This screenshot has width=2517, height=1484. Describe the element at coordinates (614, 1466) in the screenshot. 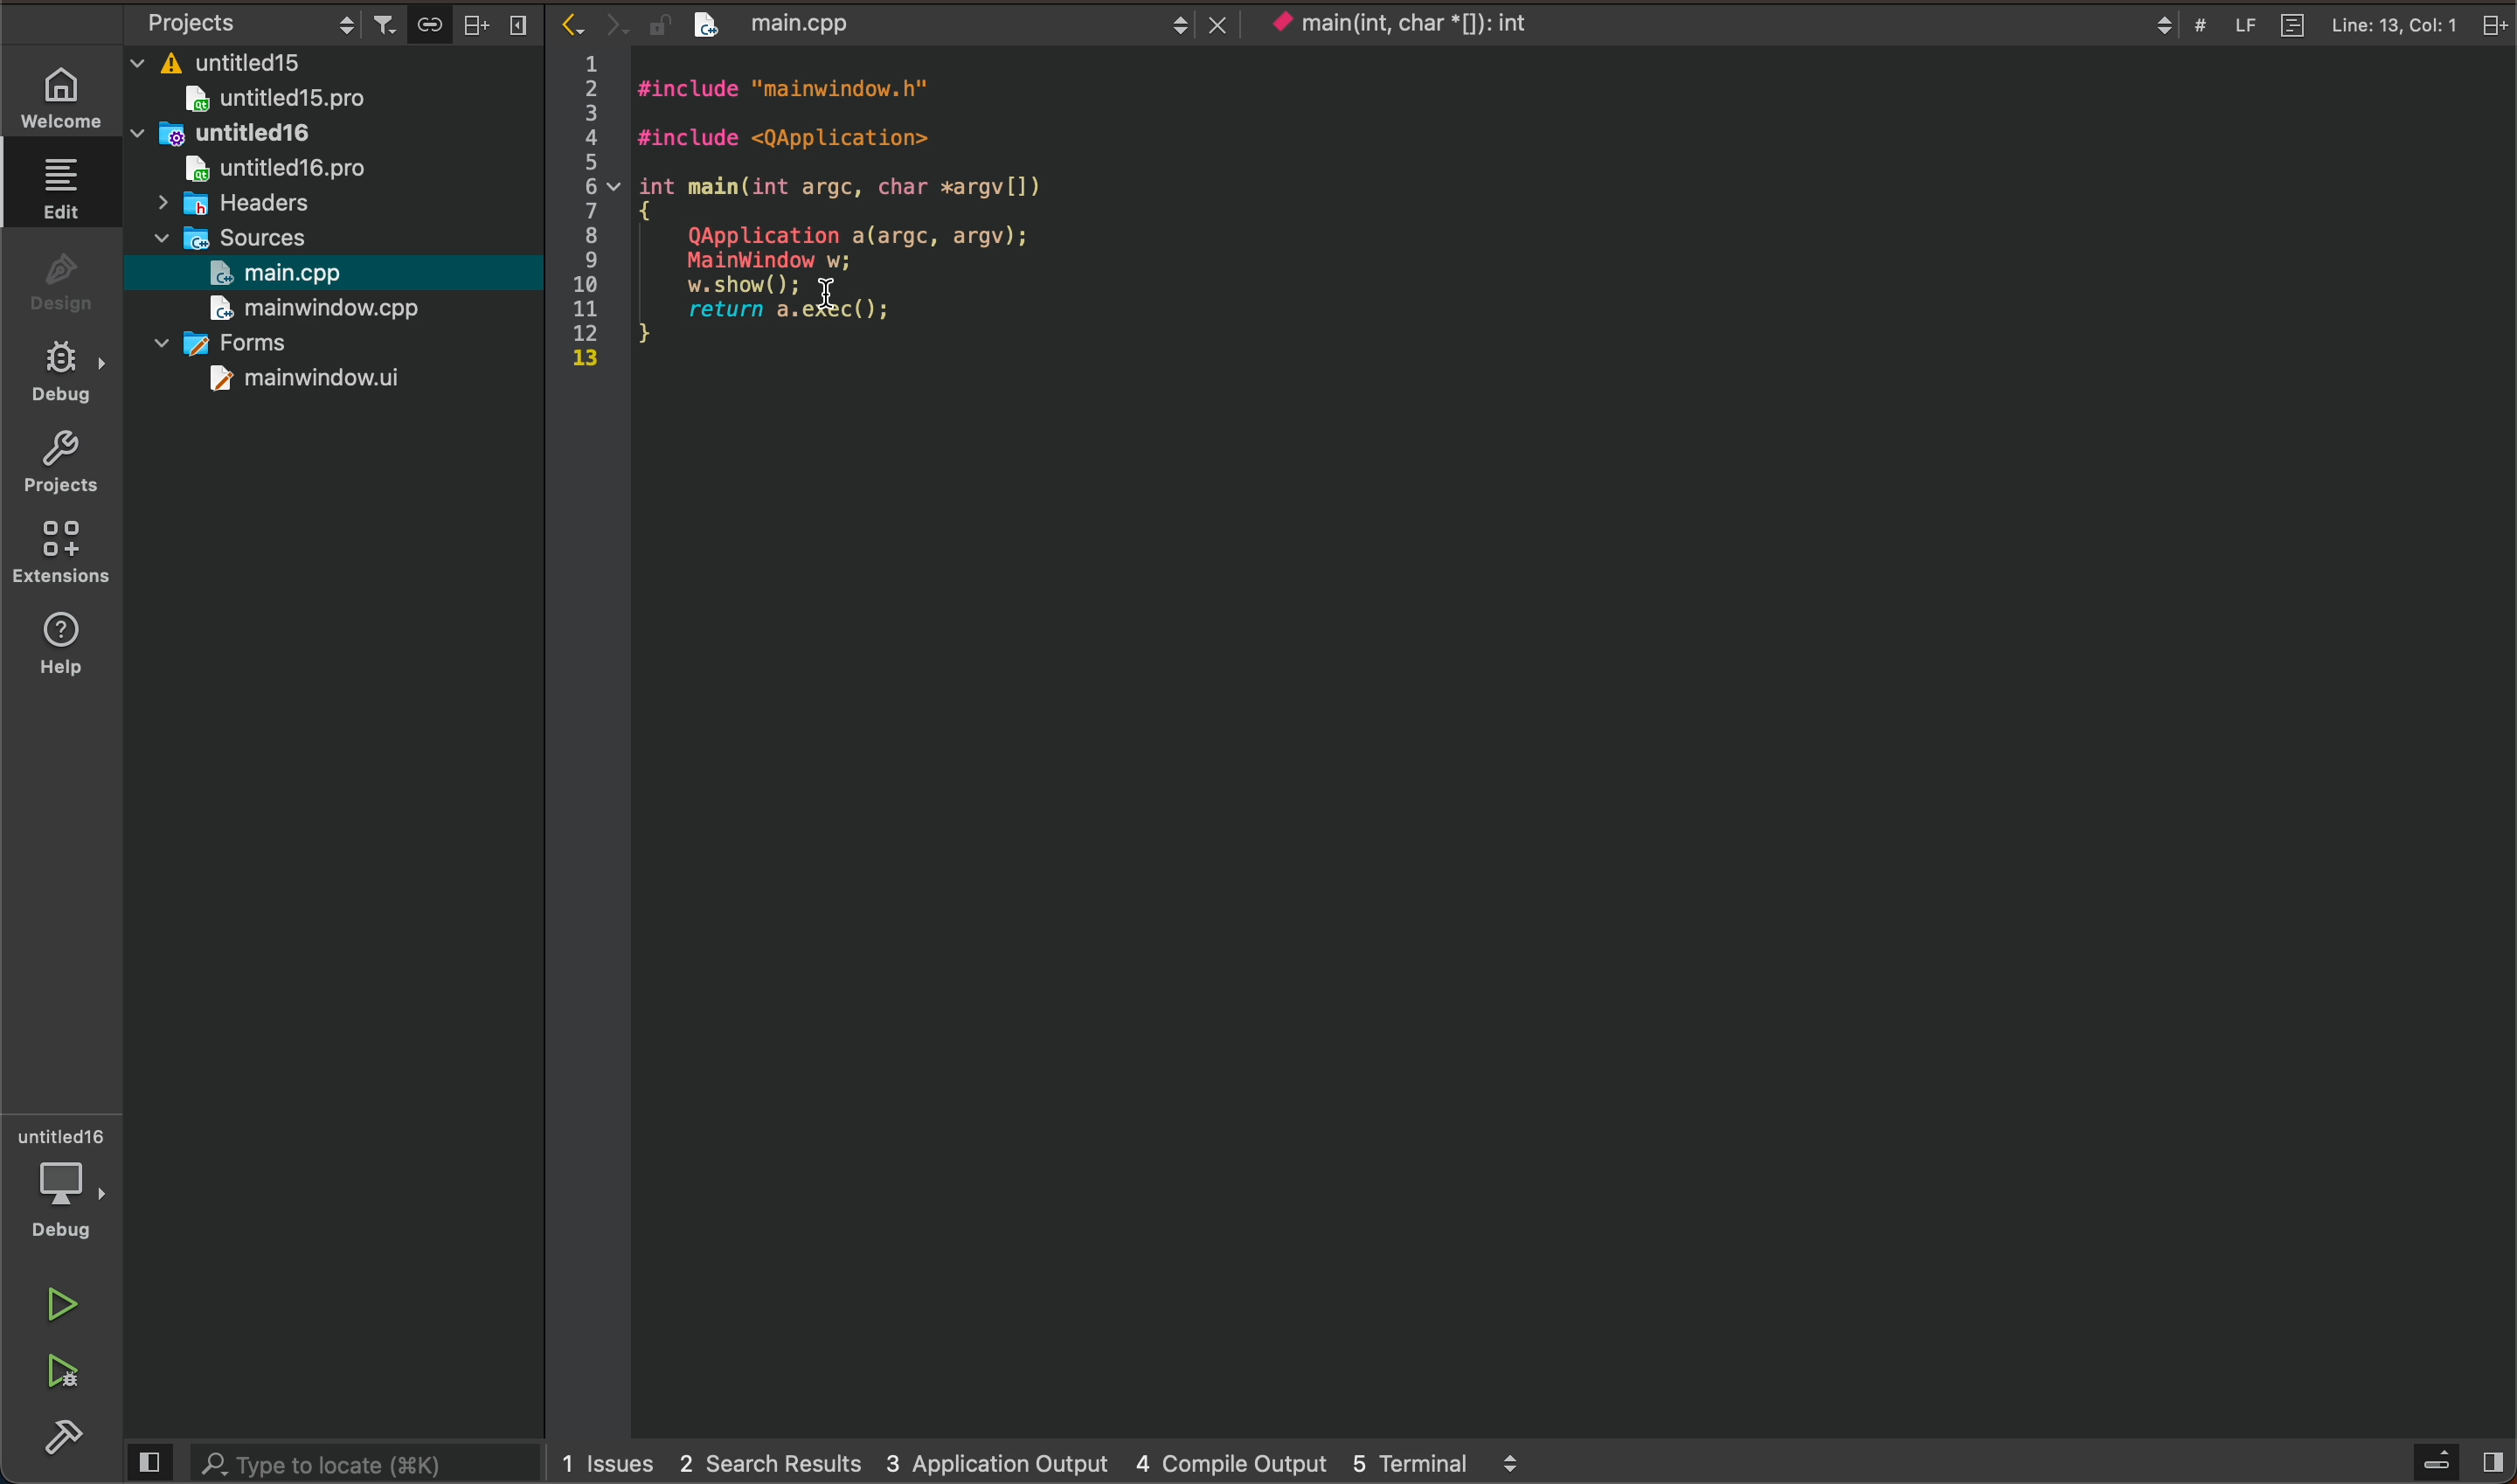

I see `issues` at that location.